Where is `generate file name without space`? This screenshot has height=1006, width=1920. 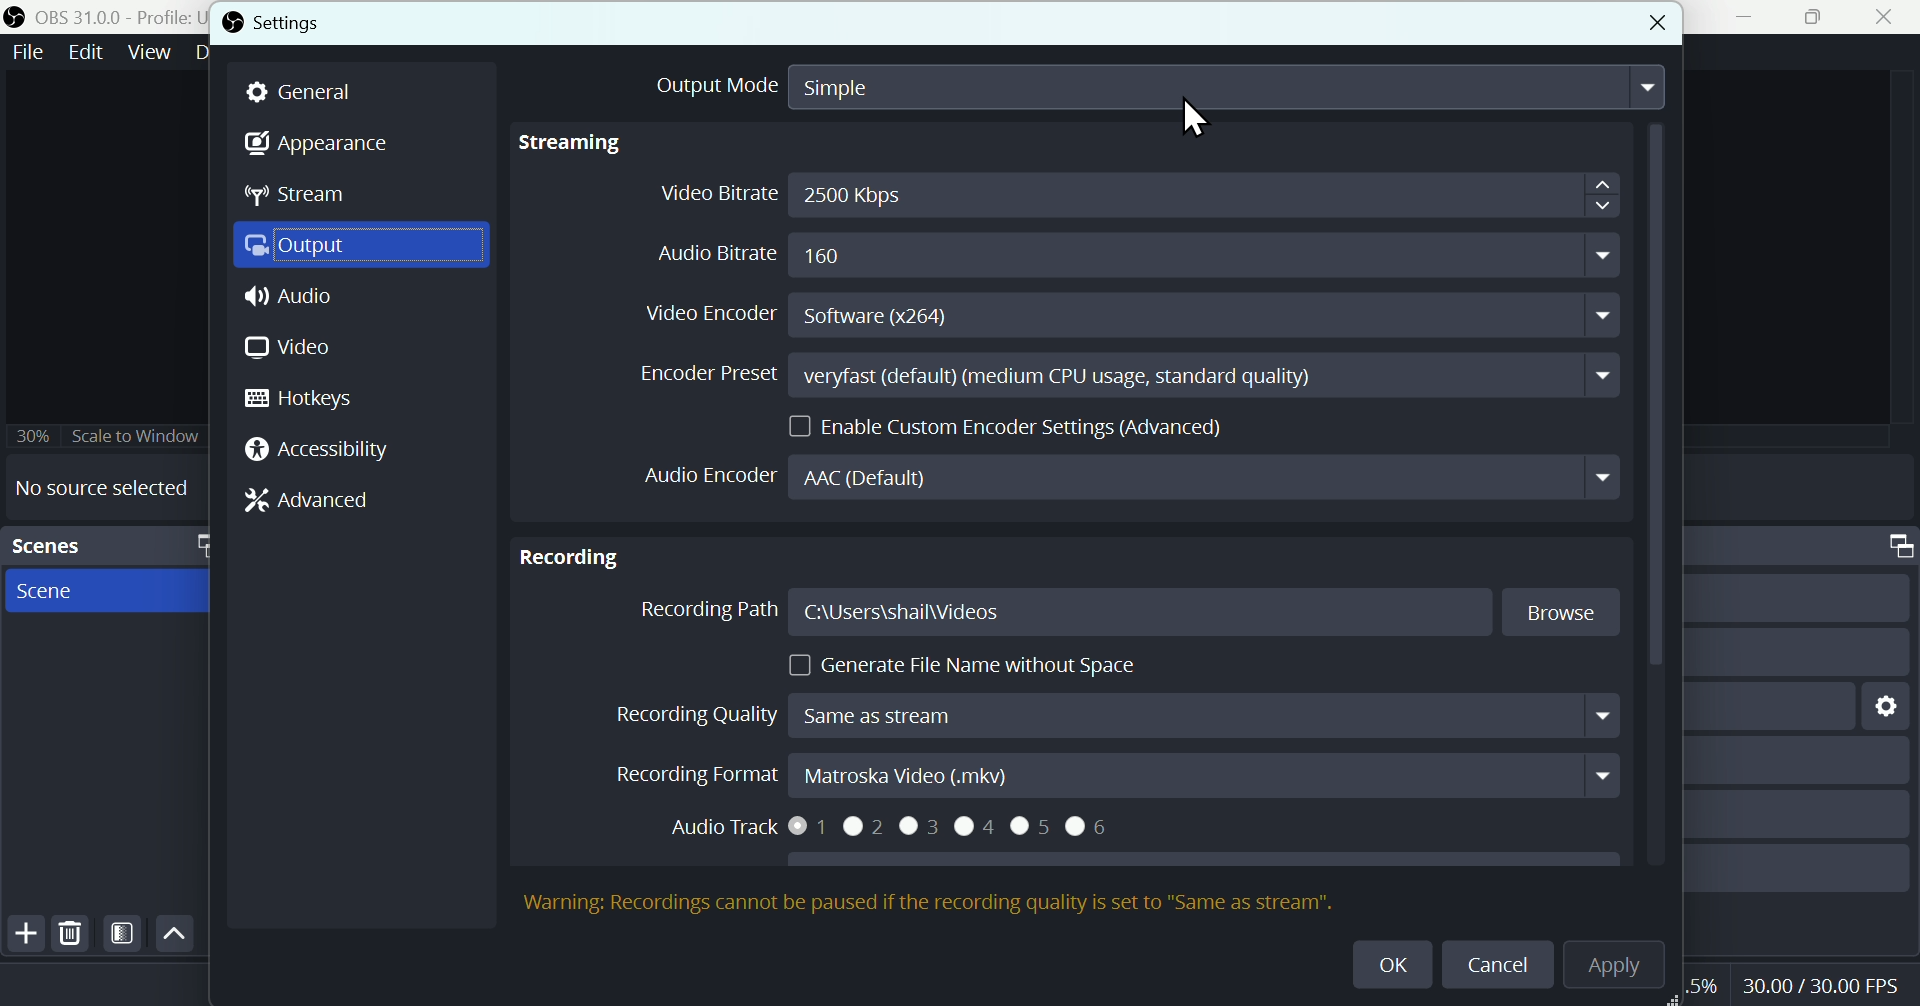 generate file name without space is located at coordinates (954, 659).